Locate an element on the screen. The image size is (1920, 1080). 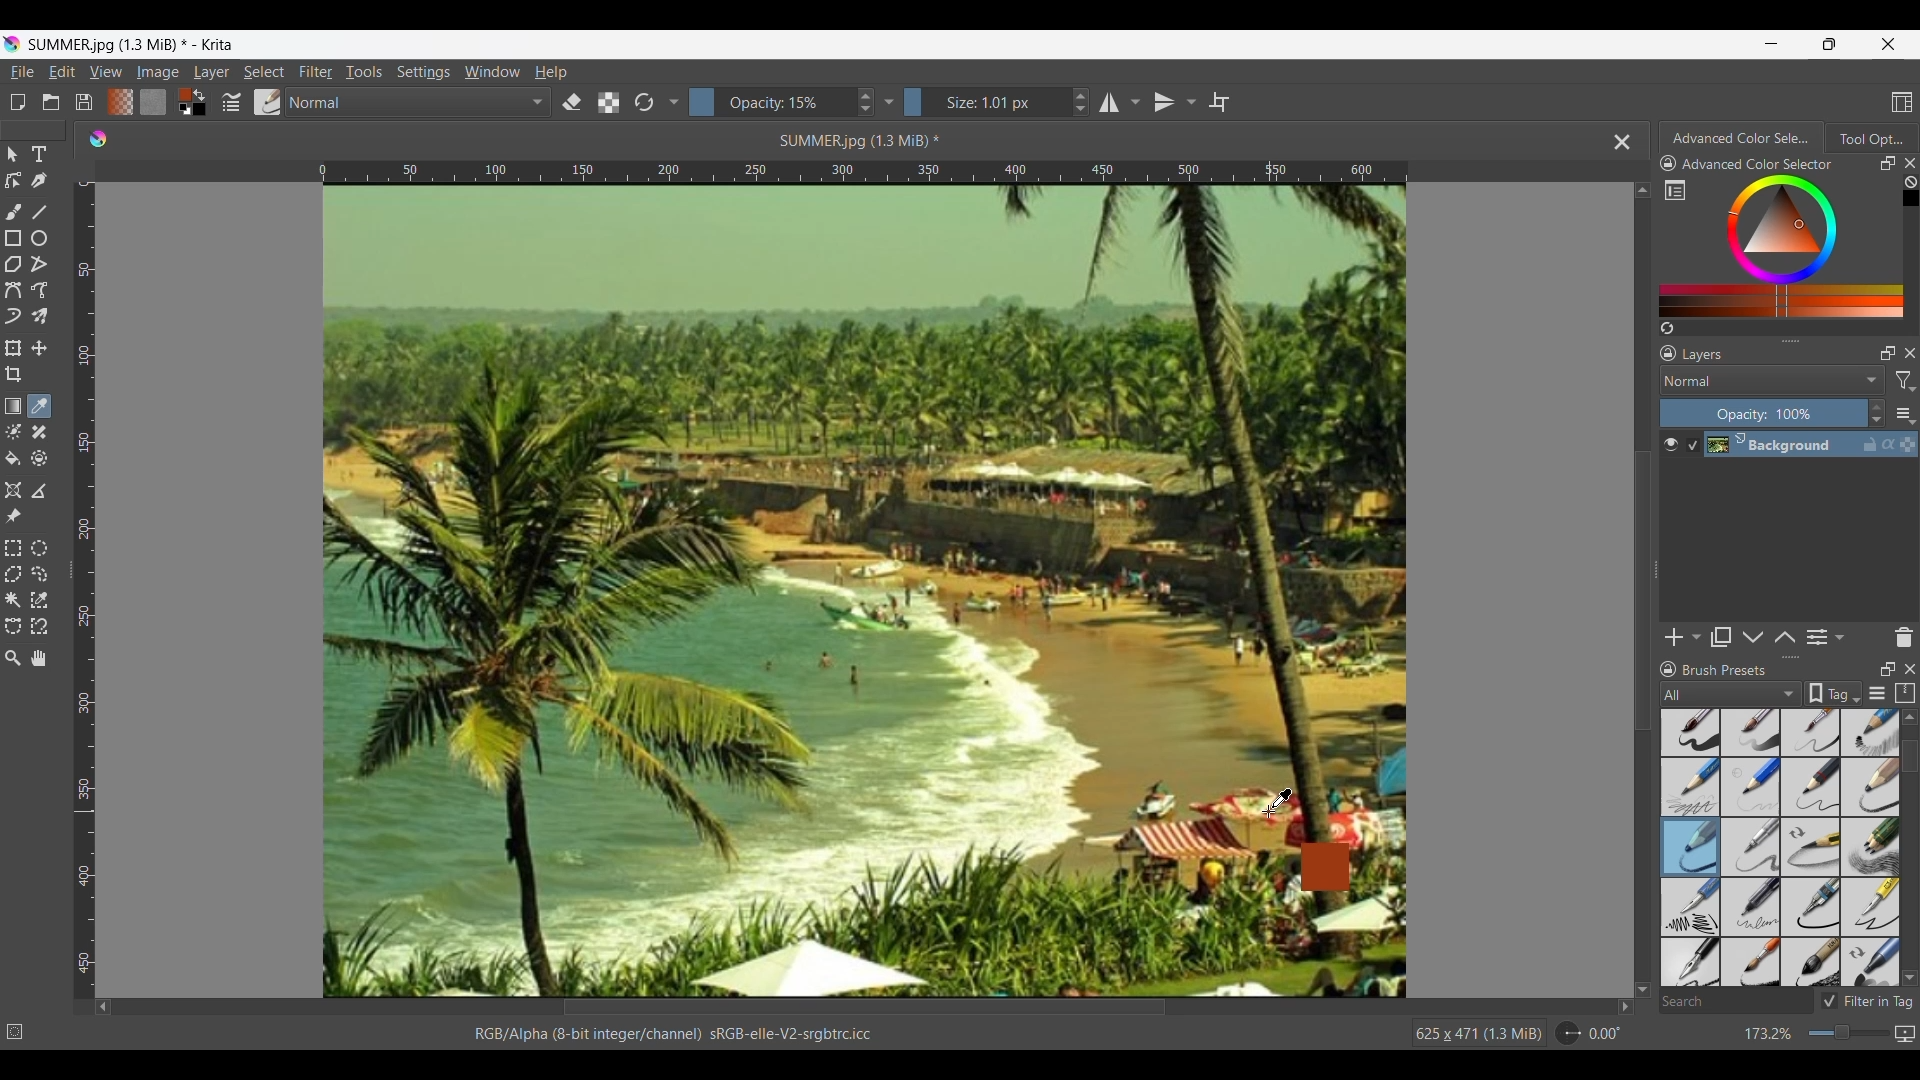
Horizontal scale is located at coordinates (863, 171).